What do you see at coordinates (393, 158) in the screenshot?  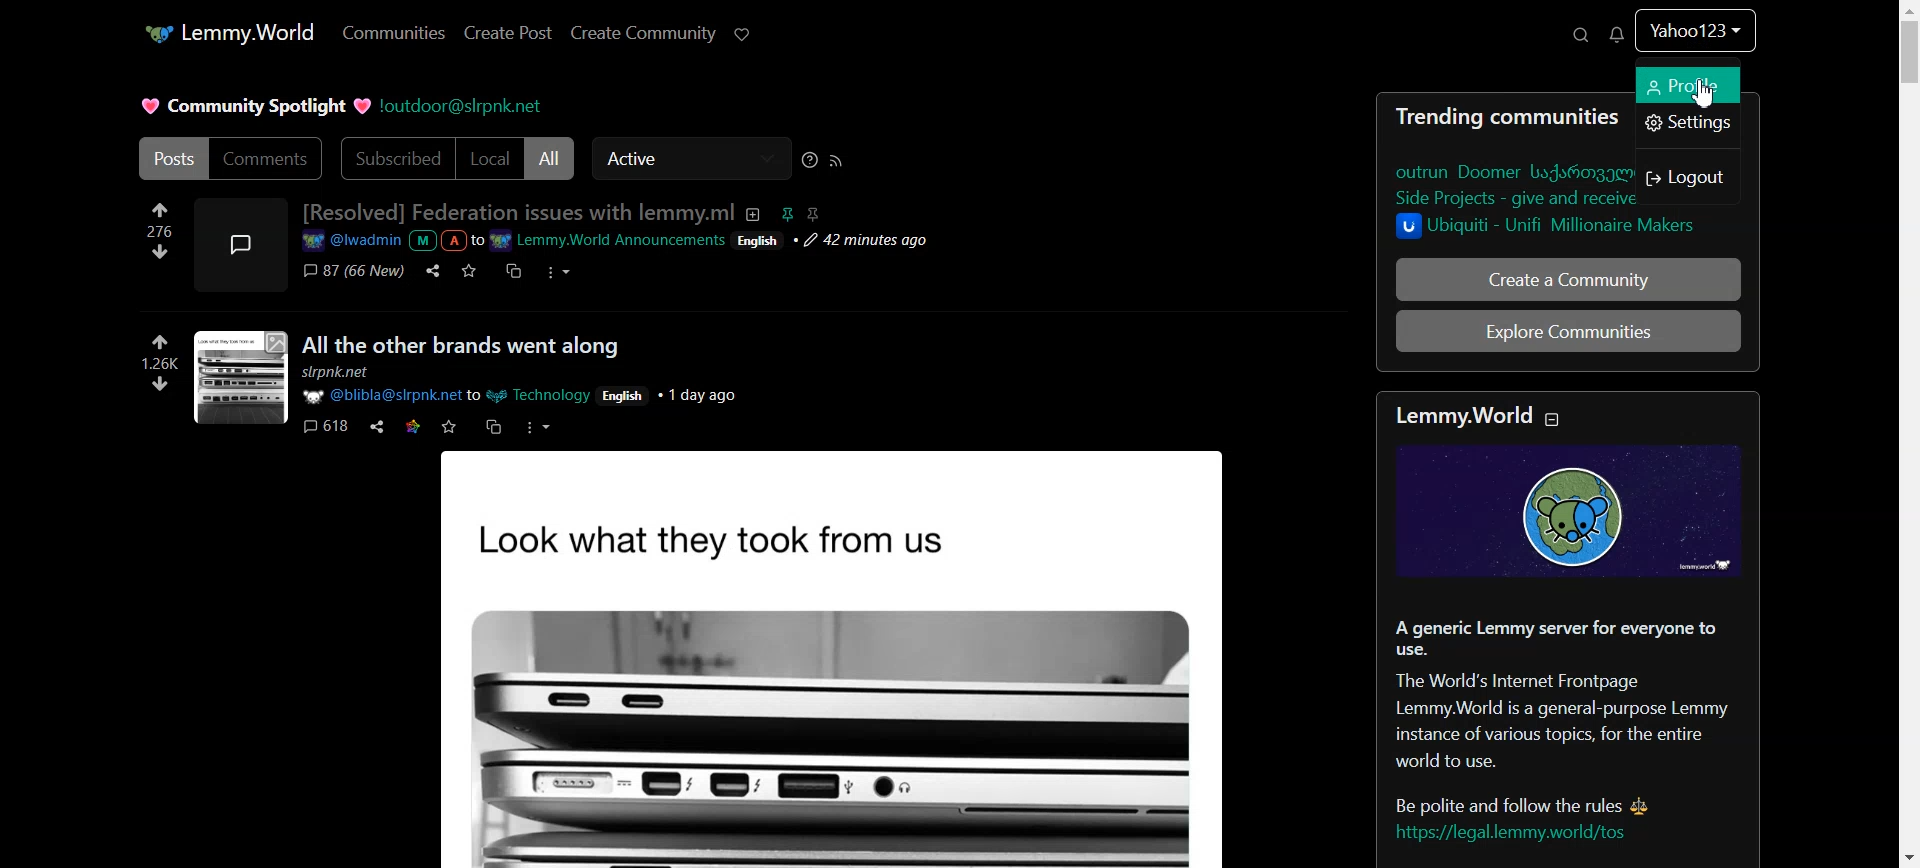 I see `Subscribed` at bounding box center [393, 158].